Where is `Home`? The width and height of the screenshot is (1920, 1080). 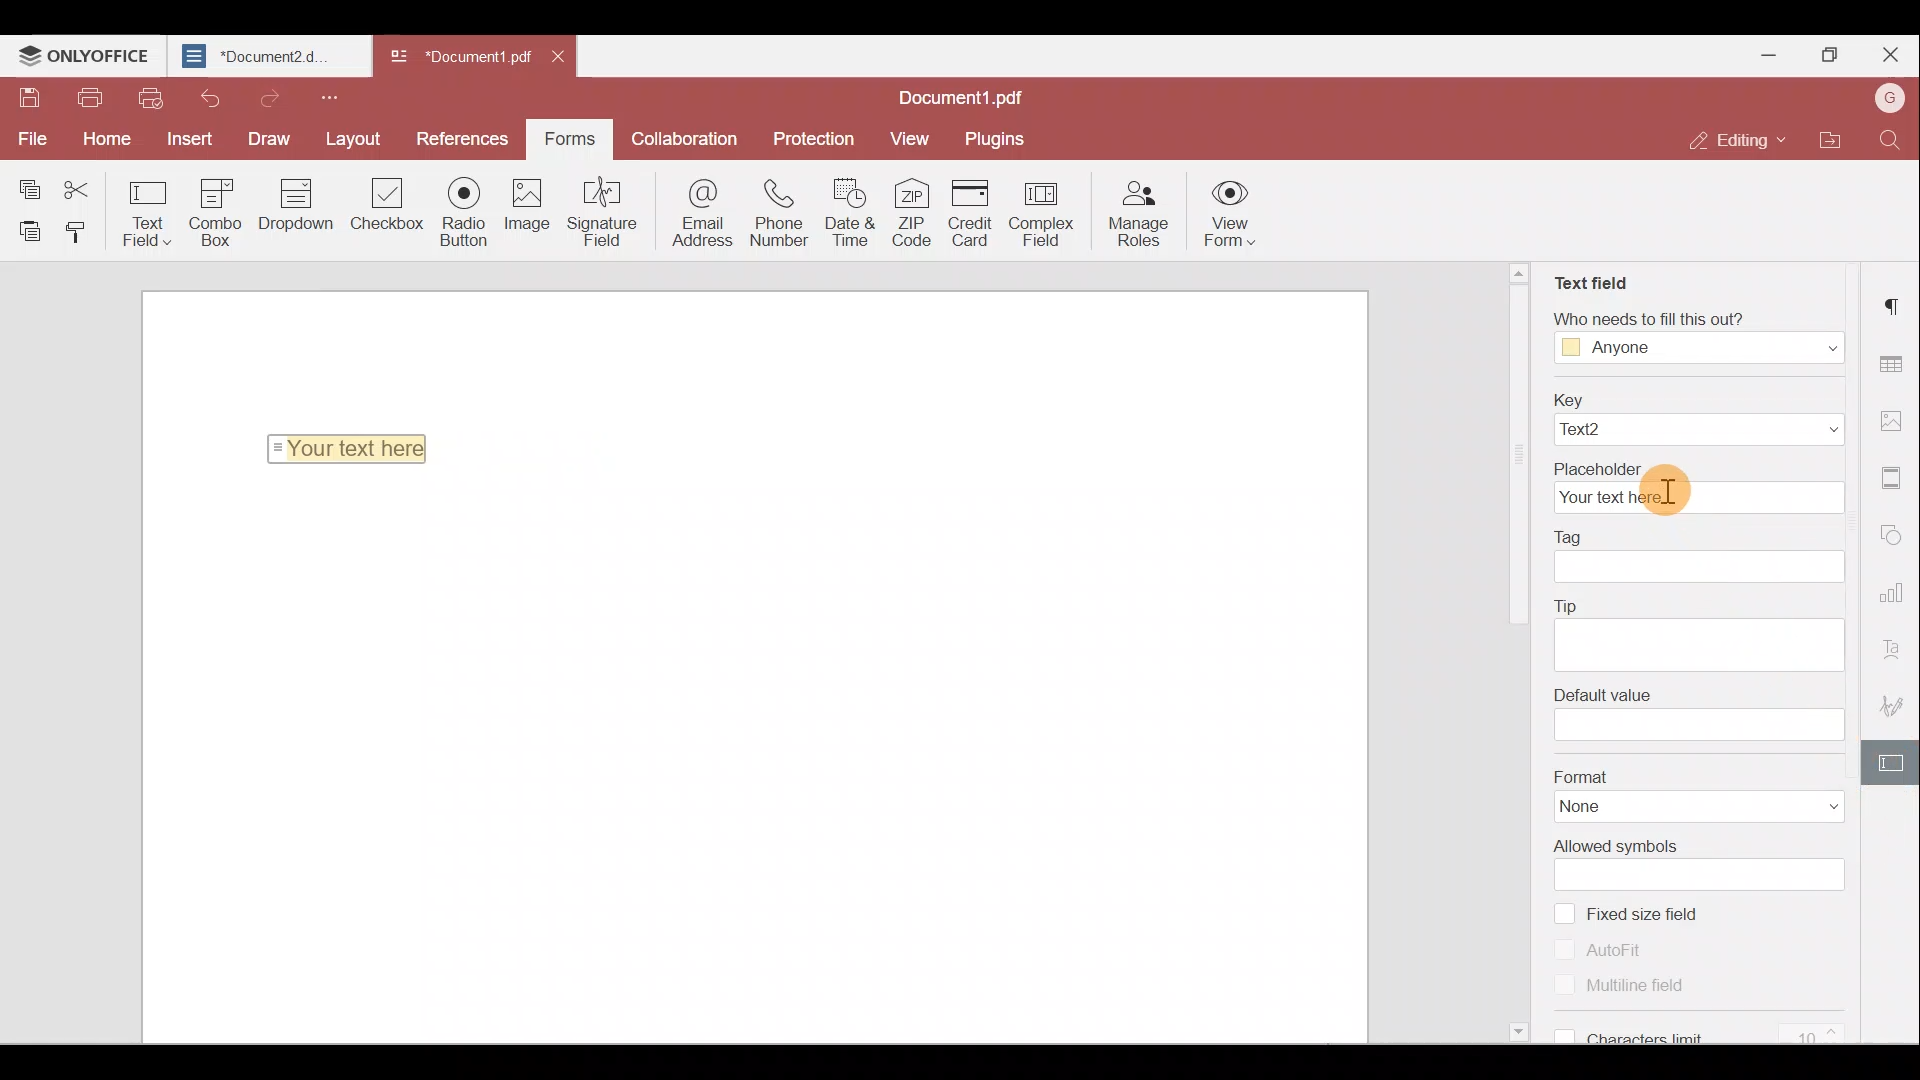
Home is located at coordinates (112, 137).